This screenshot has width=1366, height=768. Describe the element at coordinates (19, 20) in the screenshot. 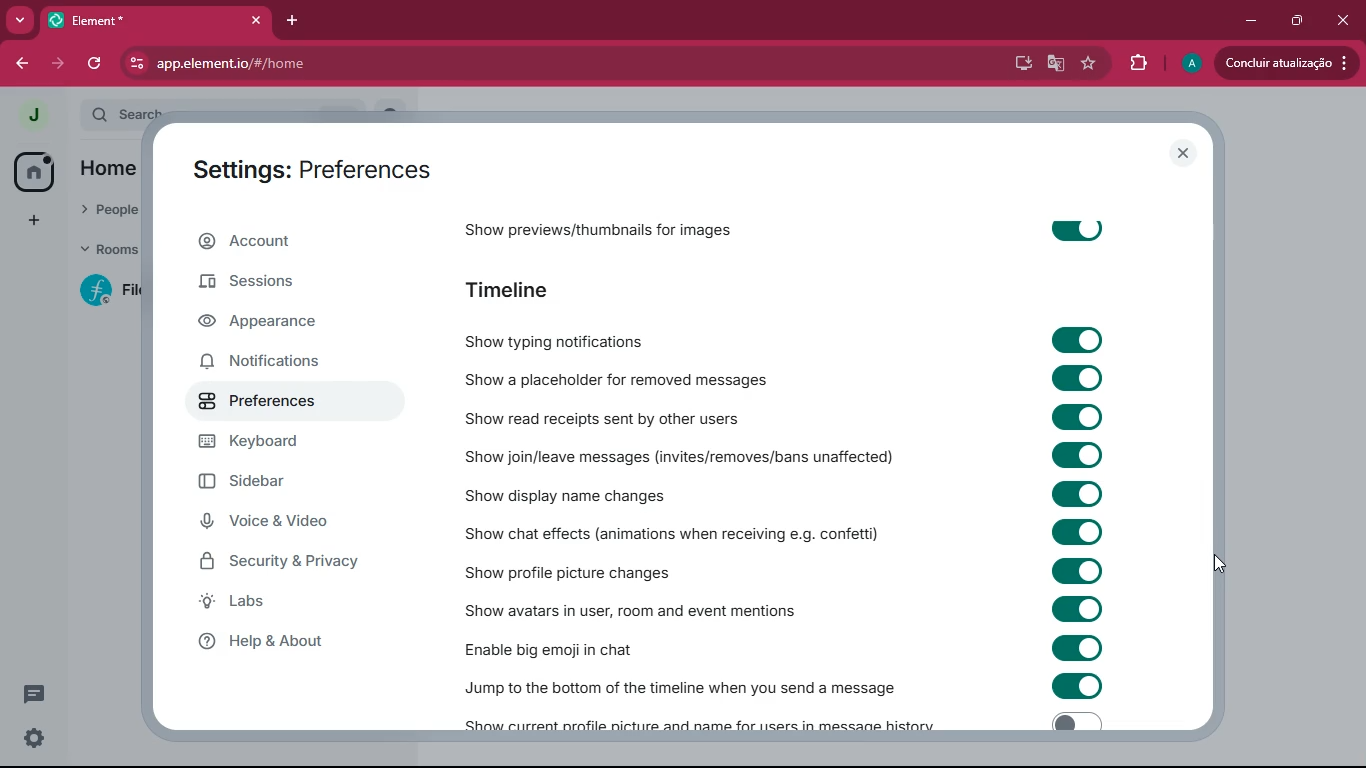

I see `more` at that location.